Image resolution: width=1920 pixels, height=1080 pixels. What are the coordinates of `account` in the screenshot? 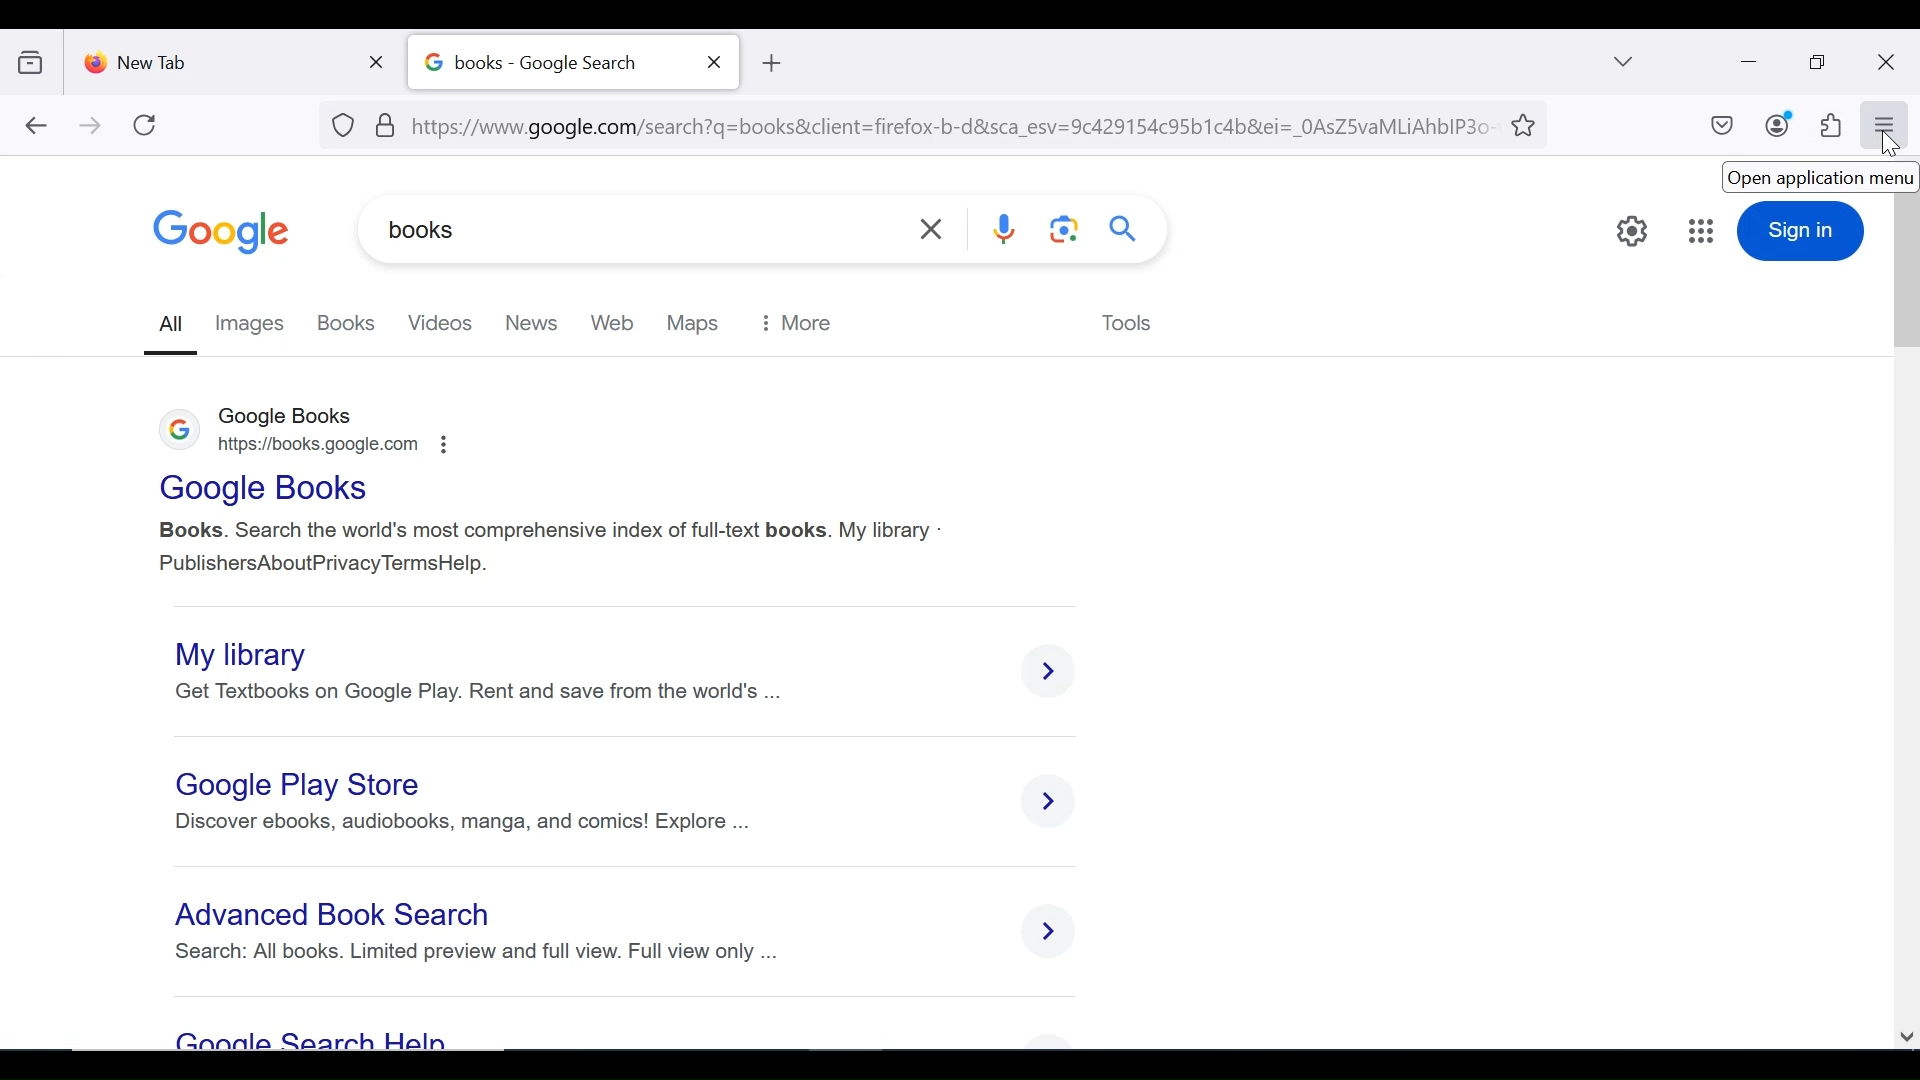 It's located at (1779, 124).